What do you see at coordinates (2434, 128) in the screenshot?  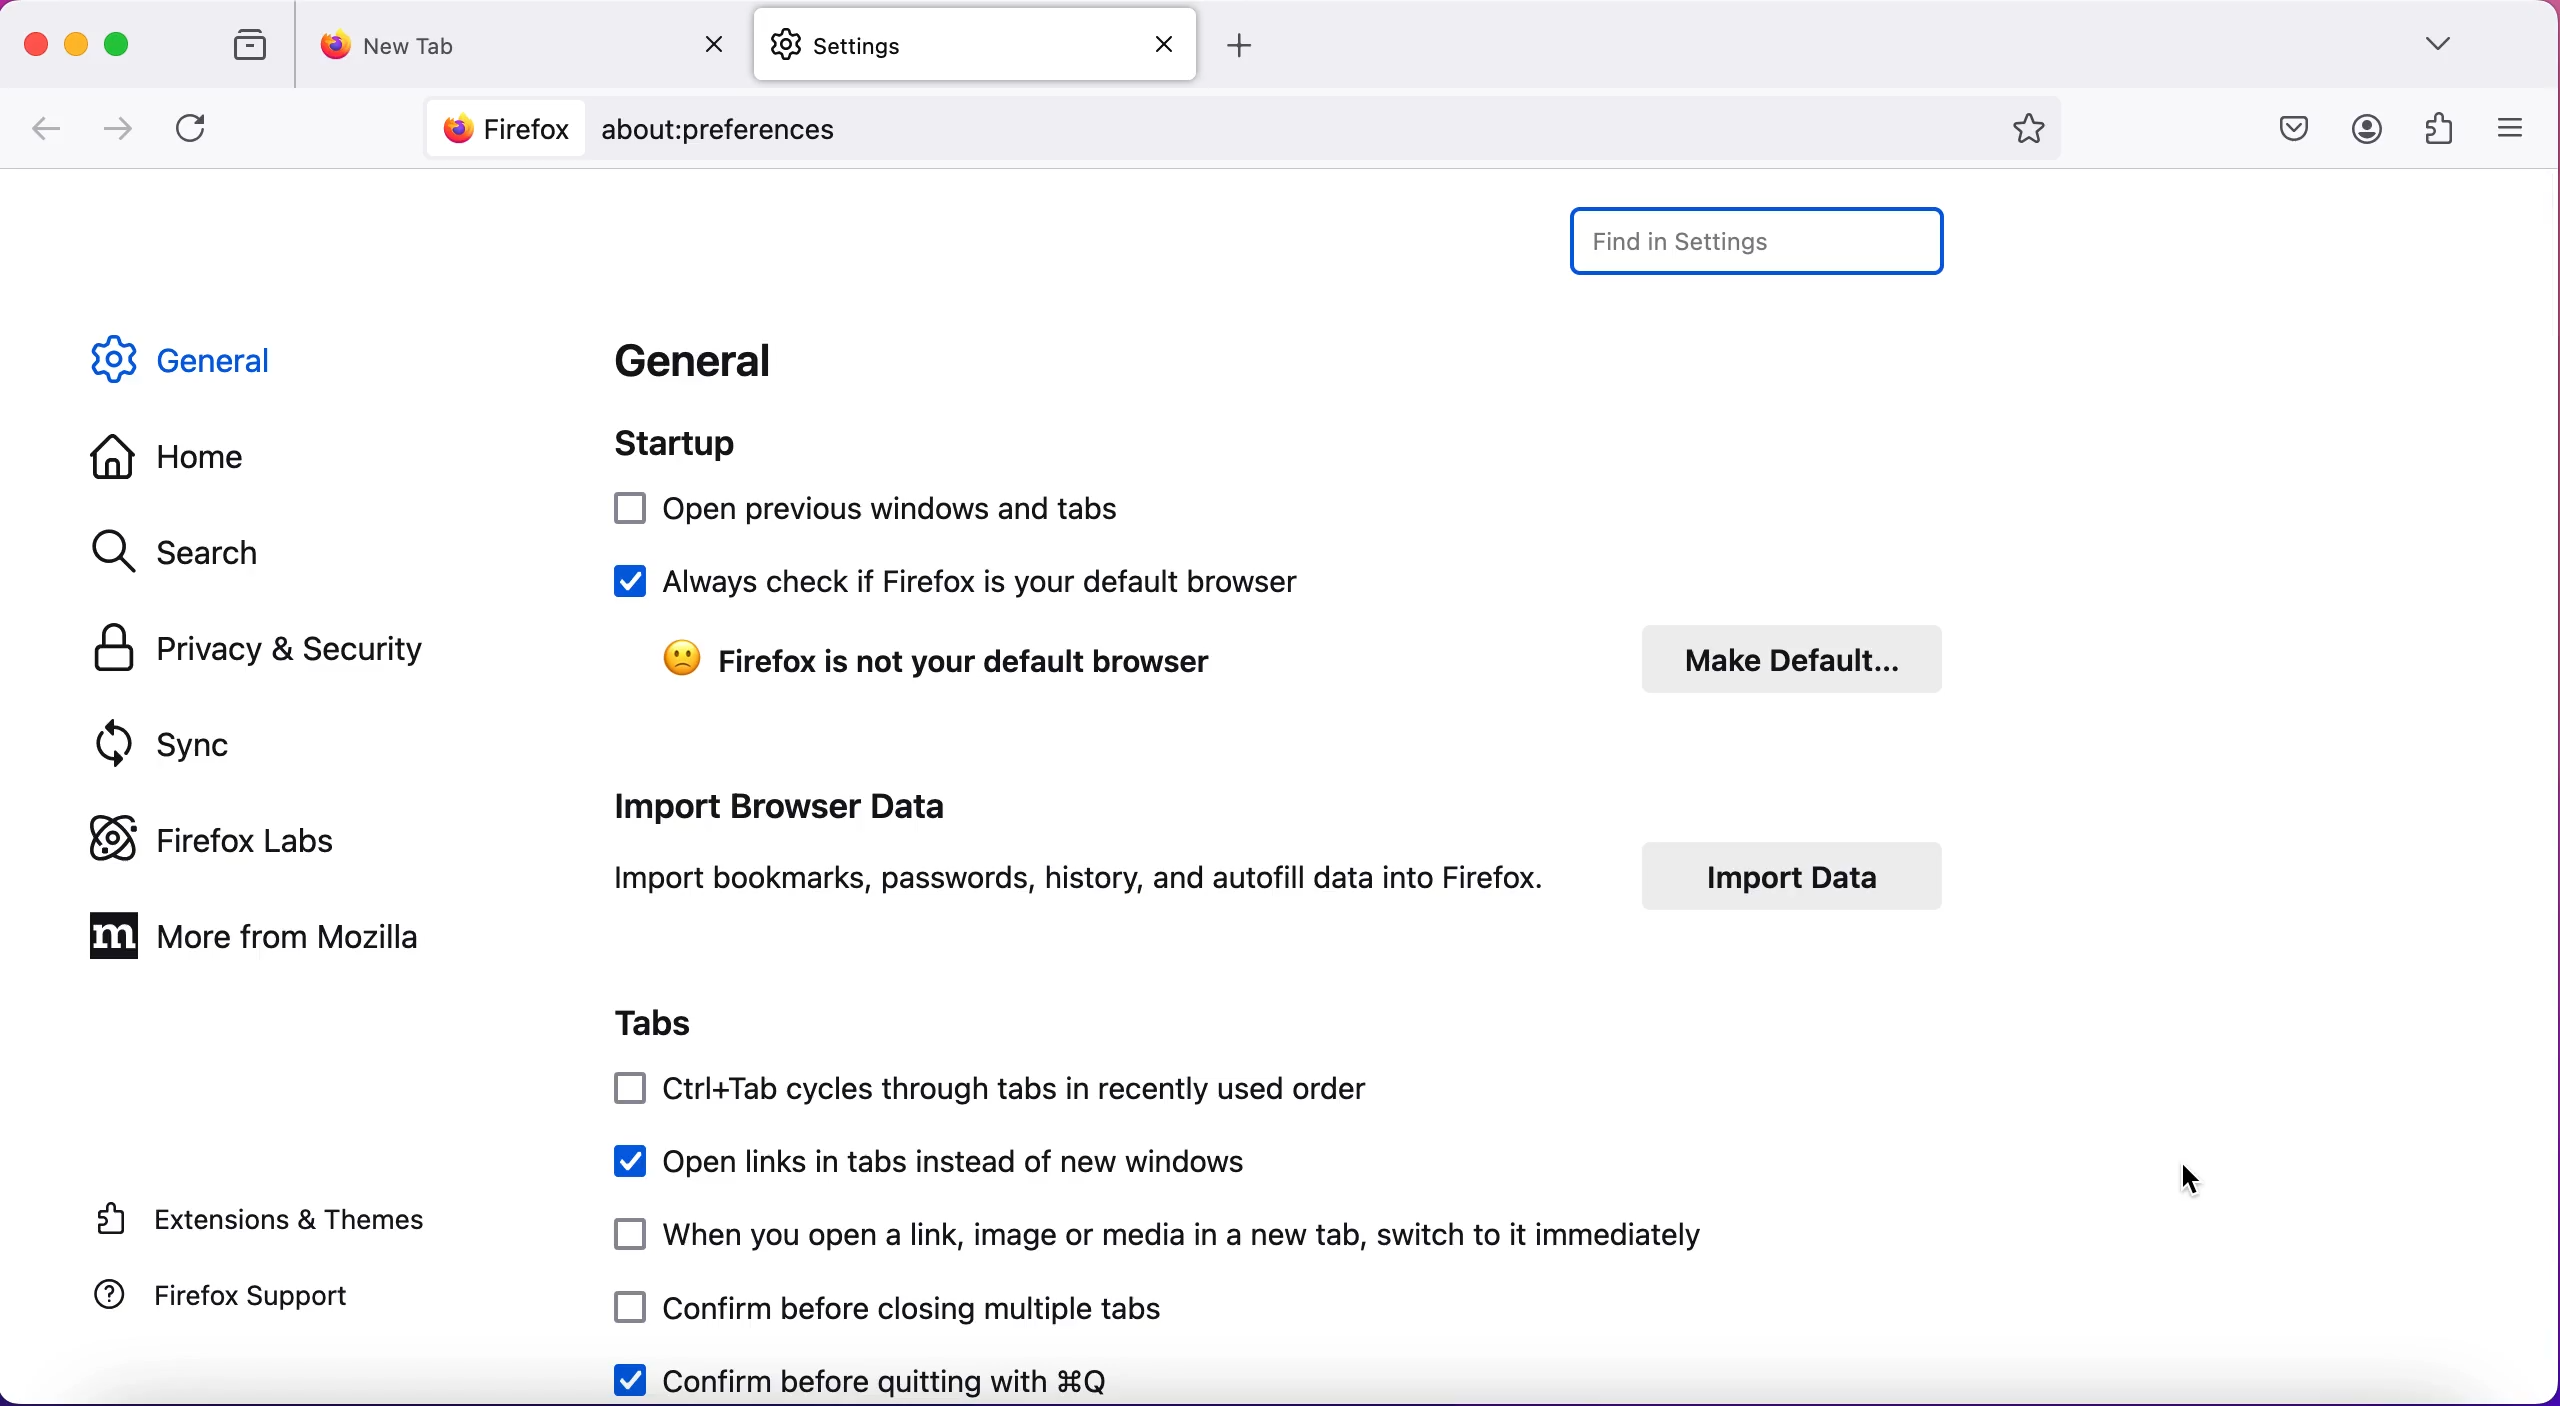 I see `extensions` at bounding box center [2434, 128].